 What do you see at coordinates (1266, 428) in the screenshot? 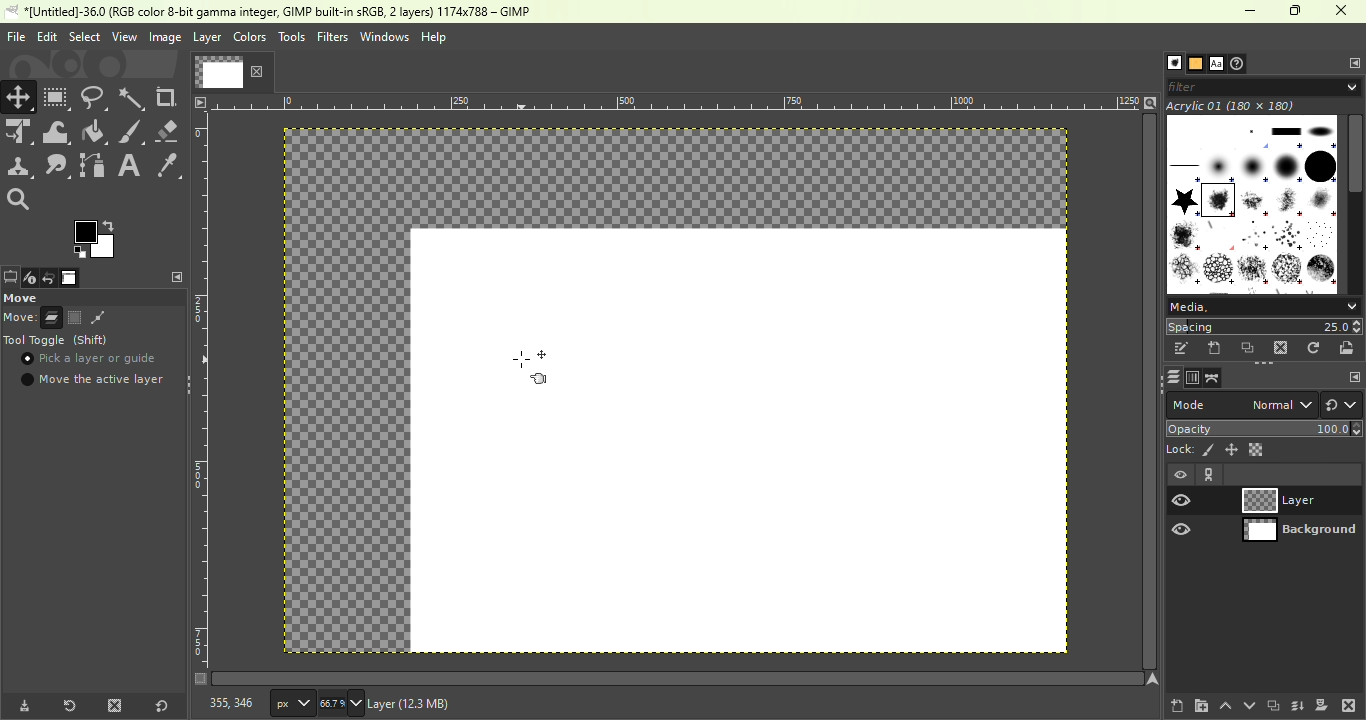
I see `Opacity` at bounding box center [1266, 428].